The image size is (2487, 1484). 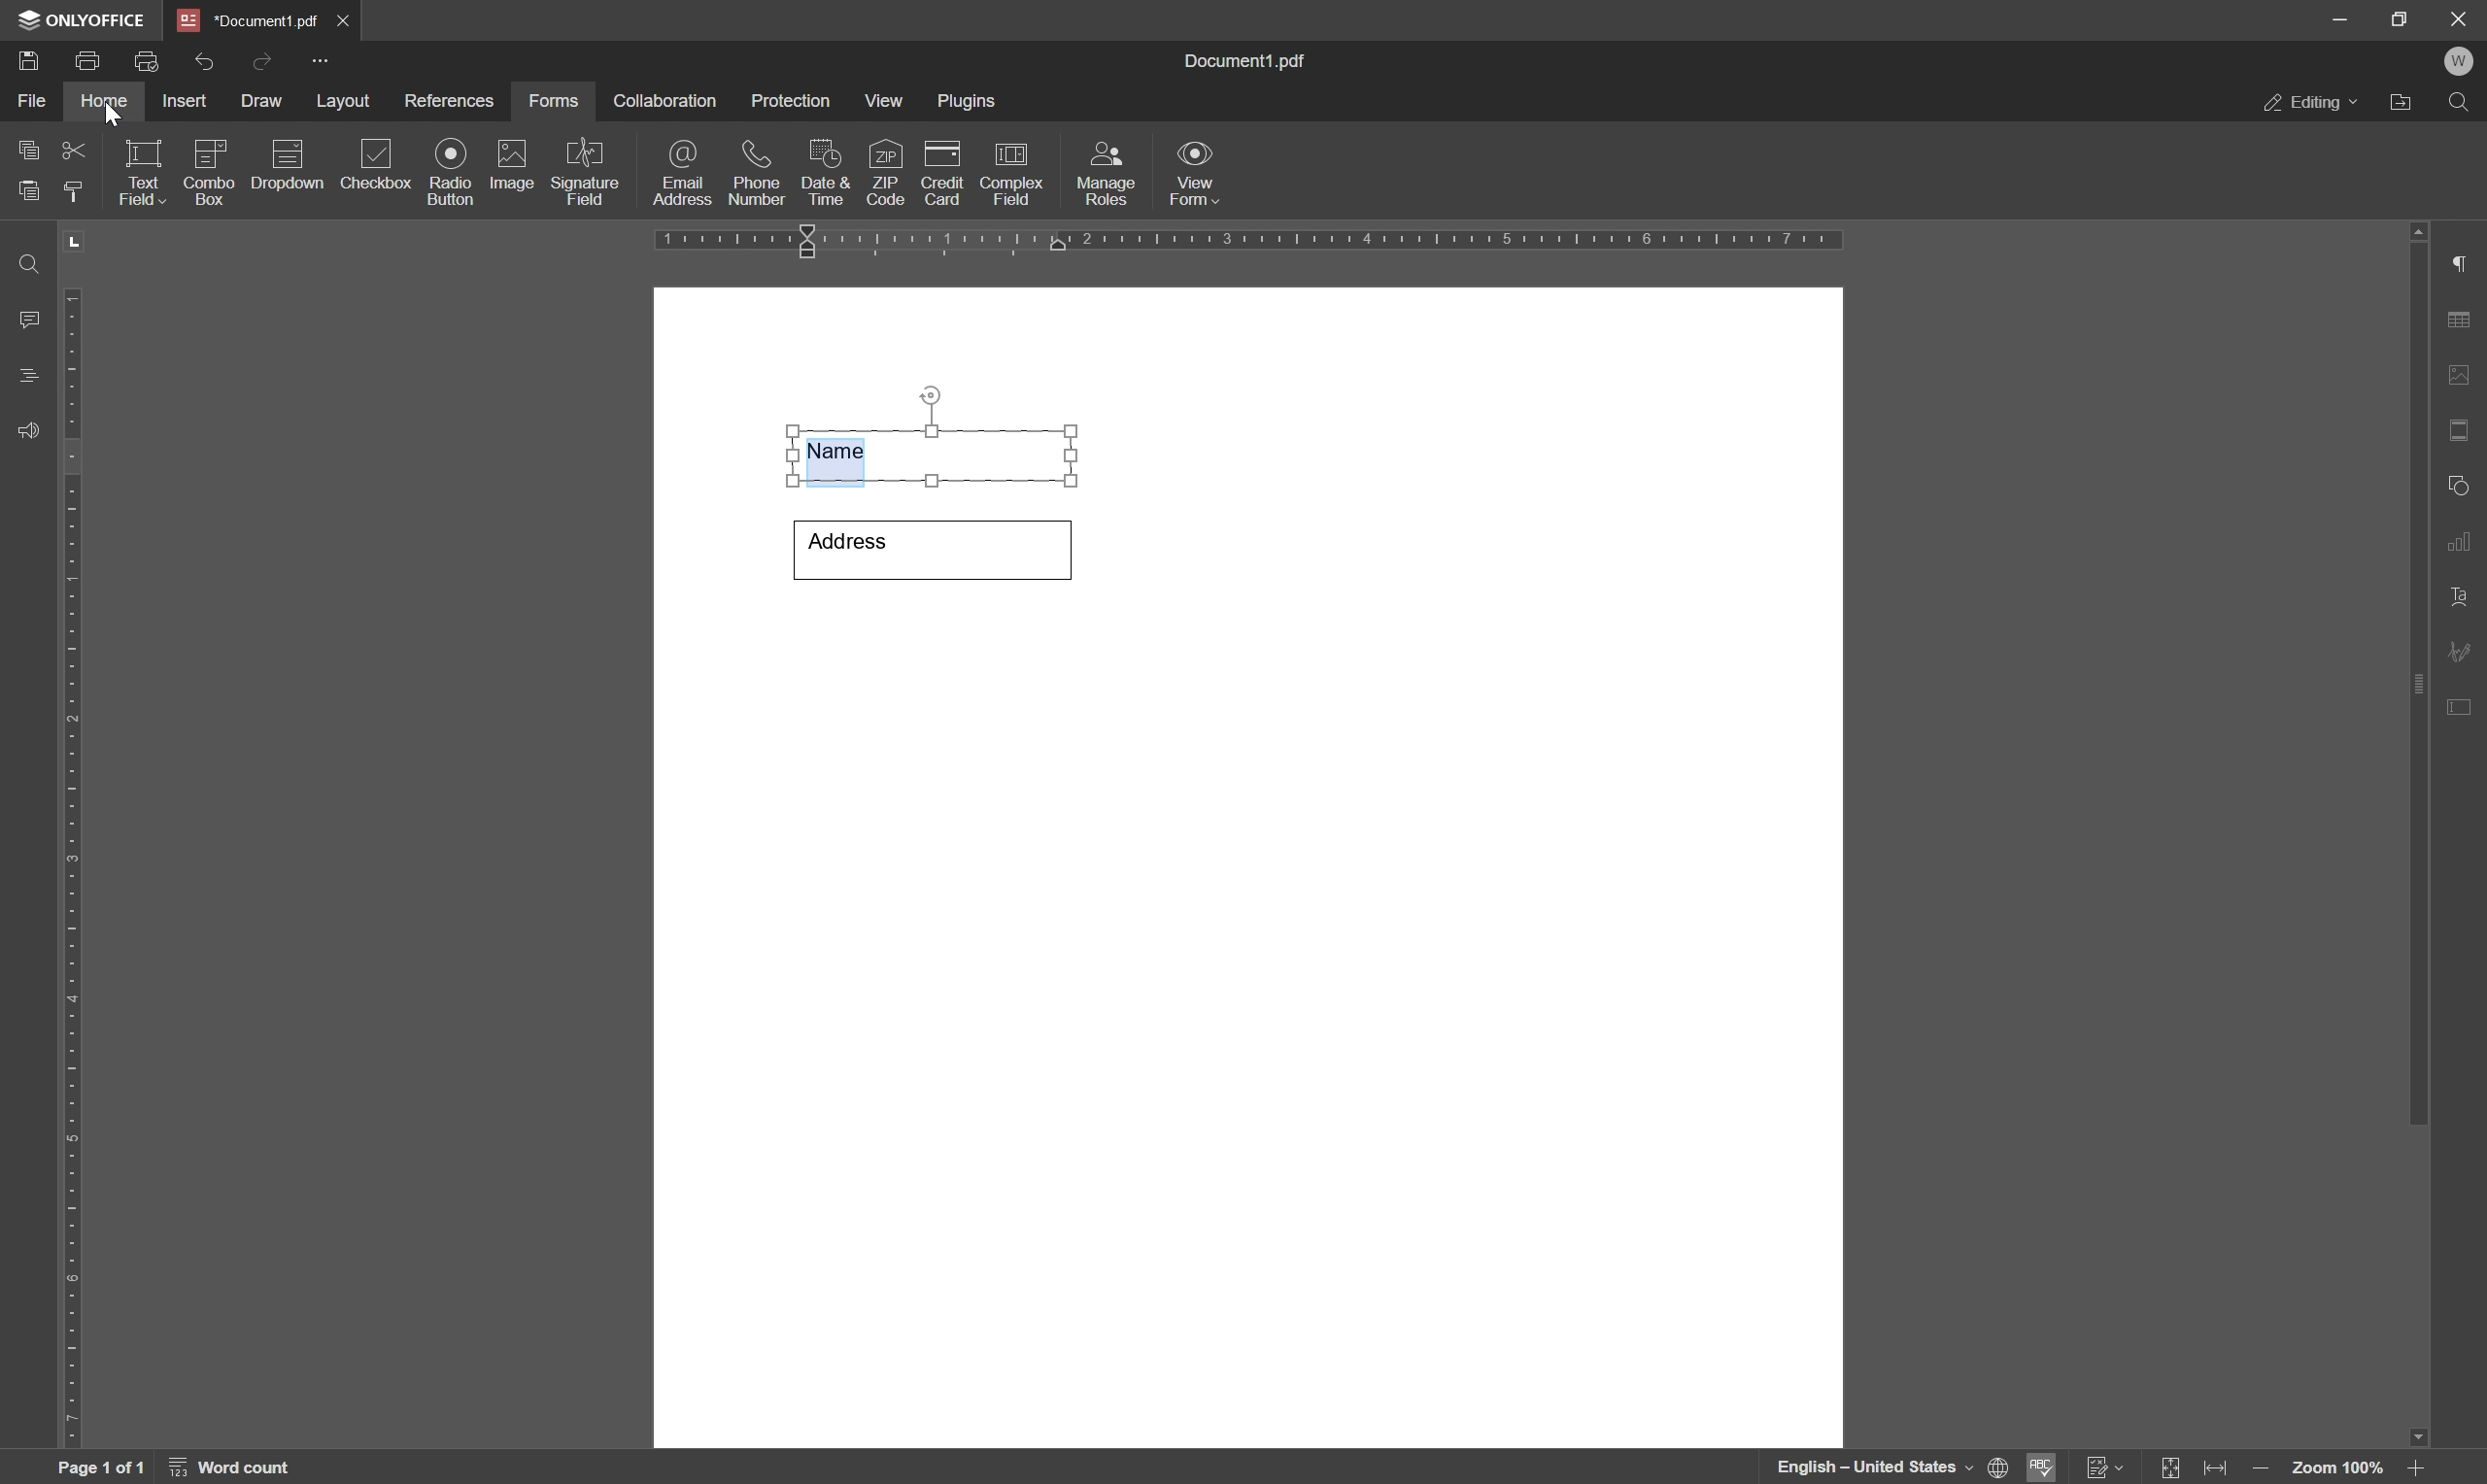 What do you see at coordinates (24, 320) in the screenshot?
I see `comments` at bounding box center [24, 320].